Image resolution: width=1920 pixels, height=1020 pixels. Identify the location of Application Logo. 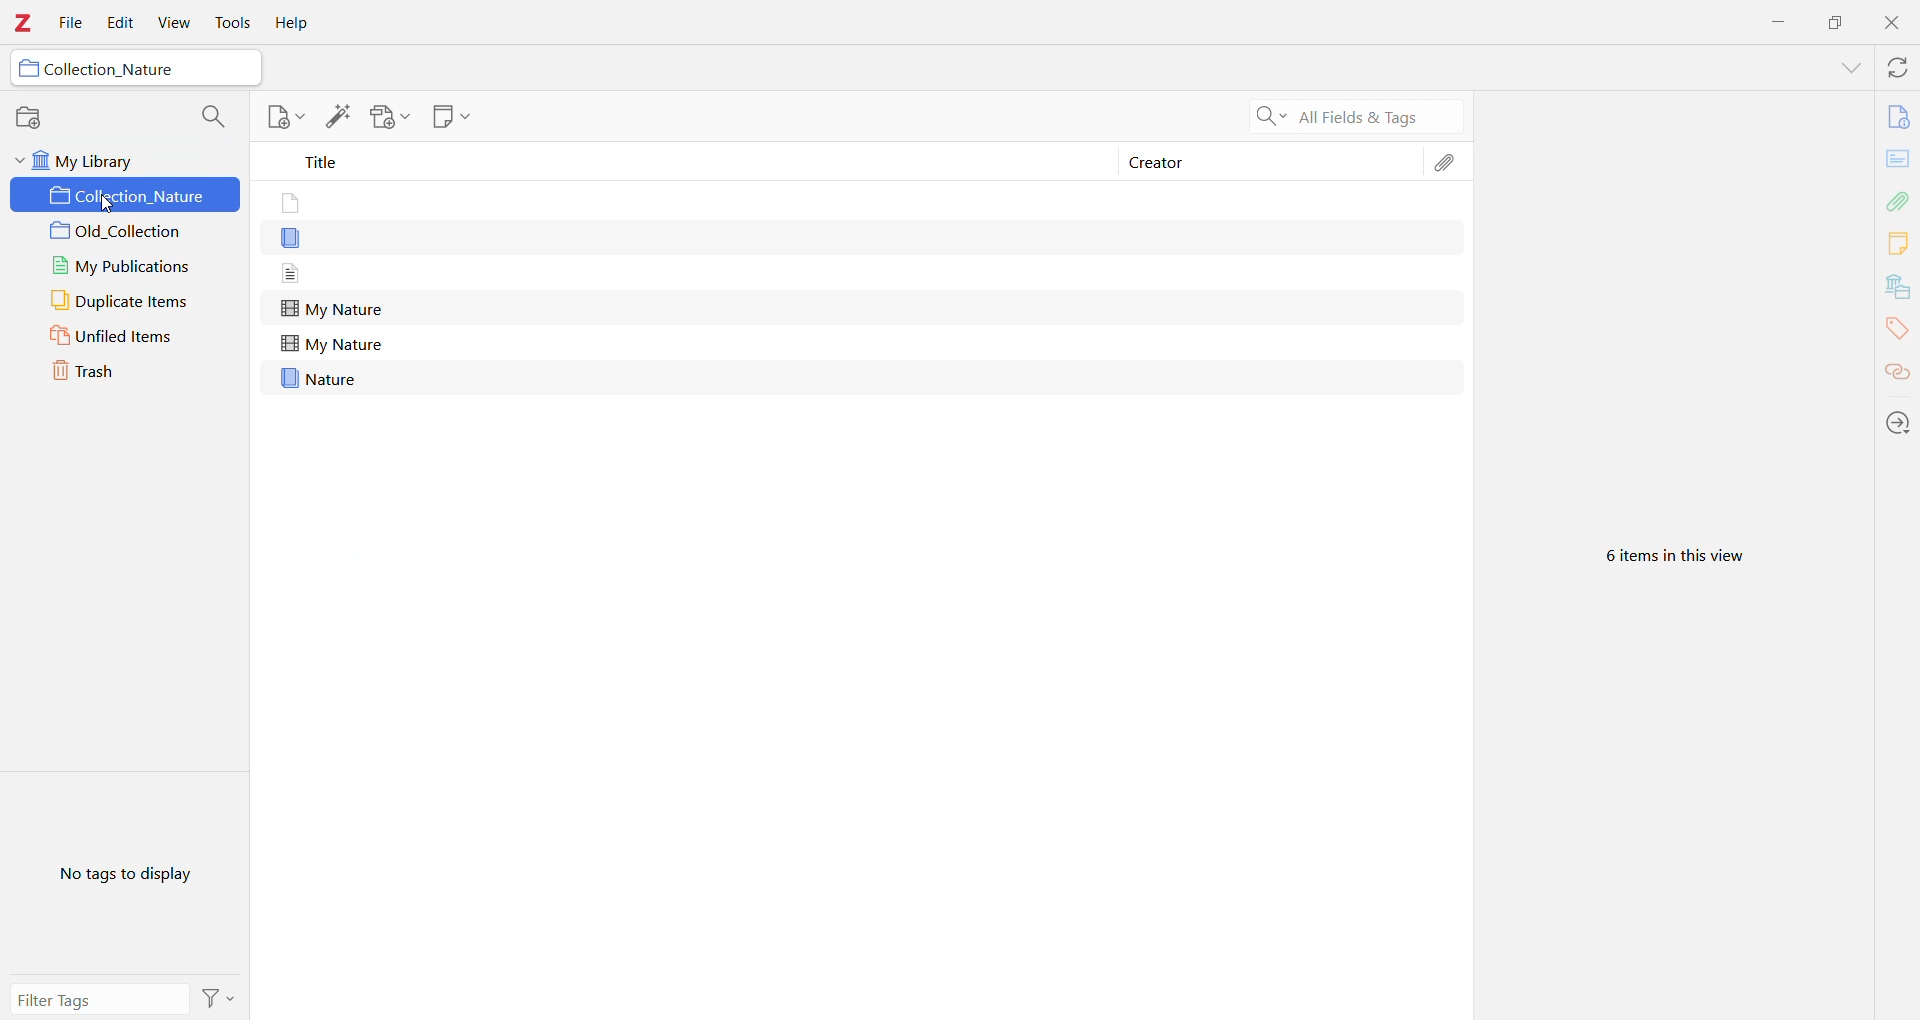
(24, 24).